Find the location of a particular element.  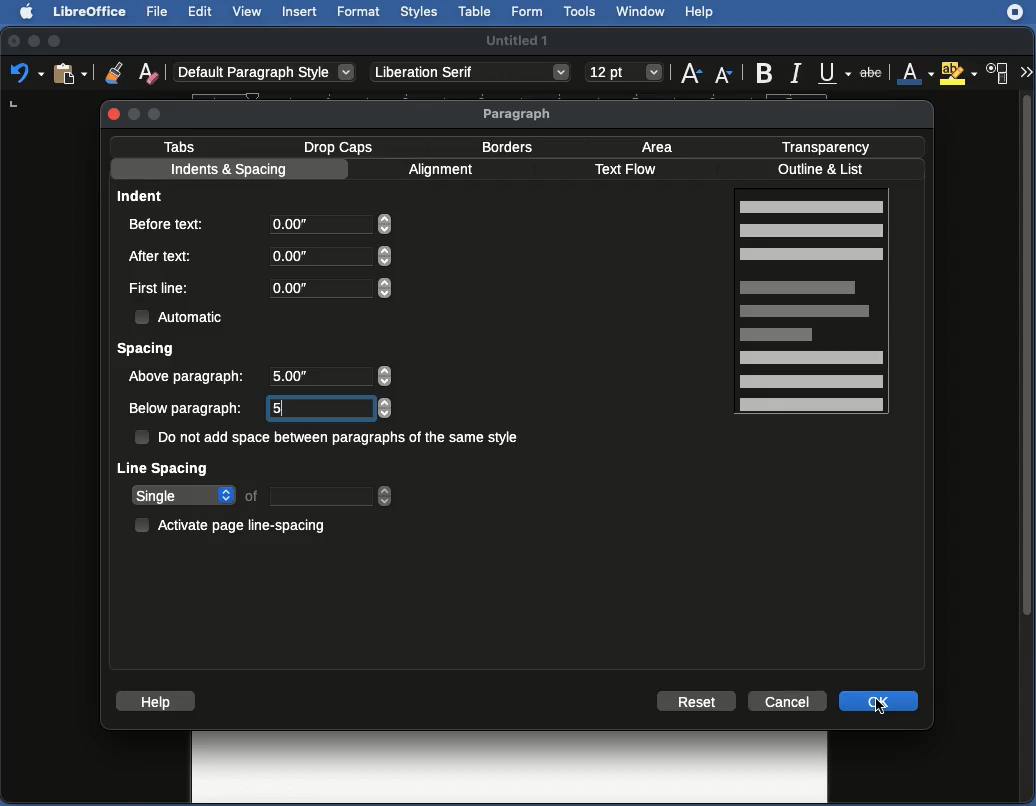

font size is located at coordinates (621, 72).